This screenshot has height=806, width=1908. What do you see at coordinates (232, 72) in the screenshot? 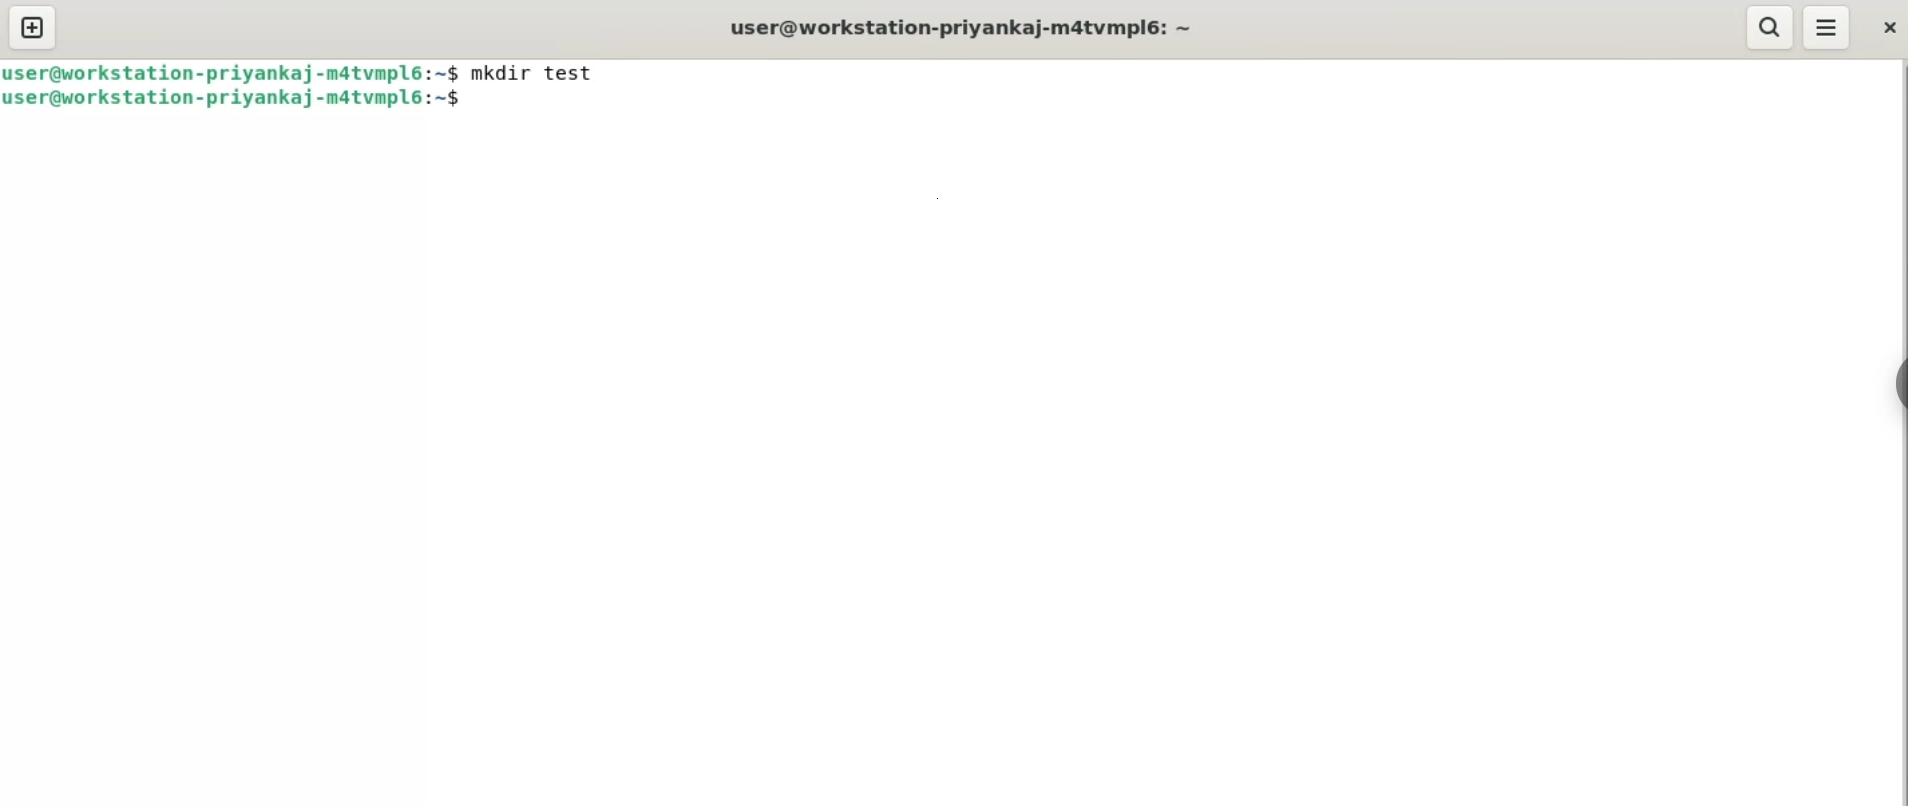
I see `user@workstation-priyankaj-m4tvmpl6: ~$` at bounding box center [232, 72].